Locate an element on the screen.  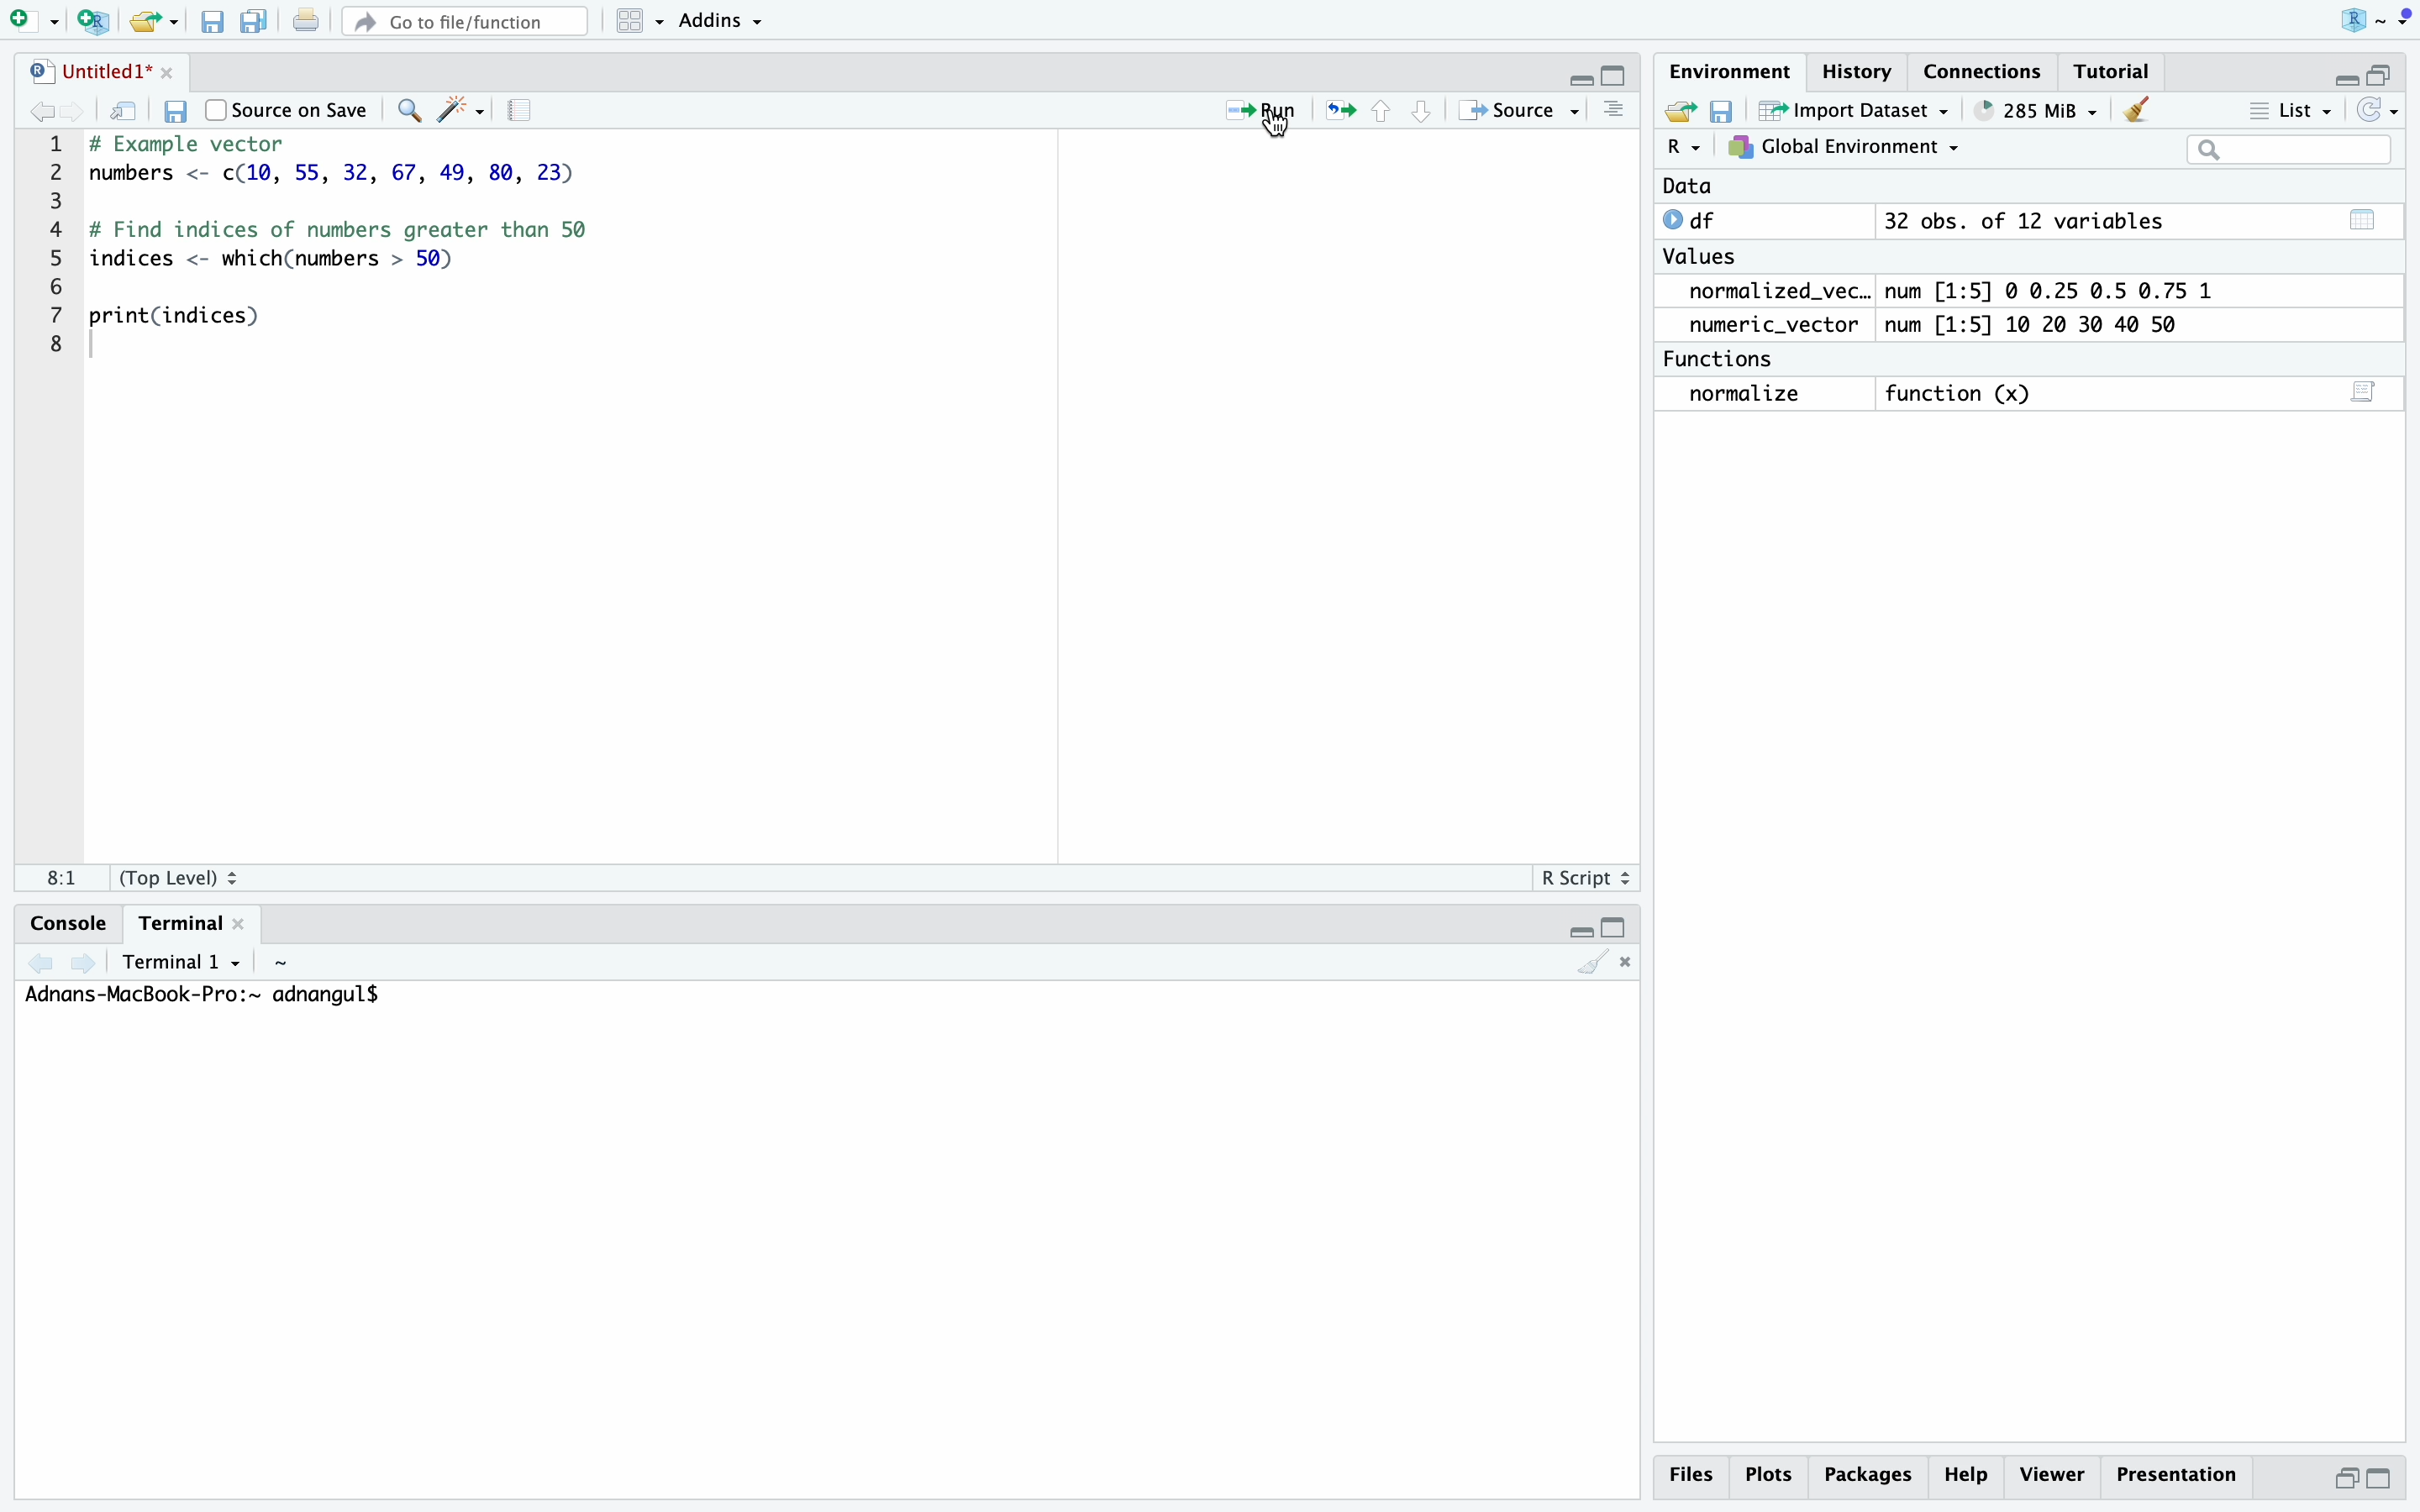
save current file is located at coordinates (209, 19).